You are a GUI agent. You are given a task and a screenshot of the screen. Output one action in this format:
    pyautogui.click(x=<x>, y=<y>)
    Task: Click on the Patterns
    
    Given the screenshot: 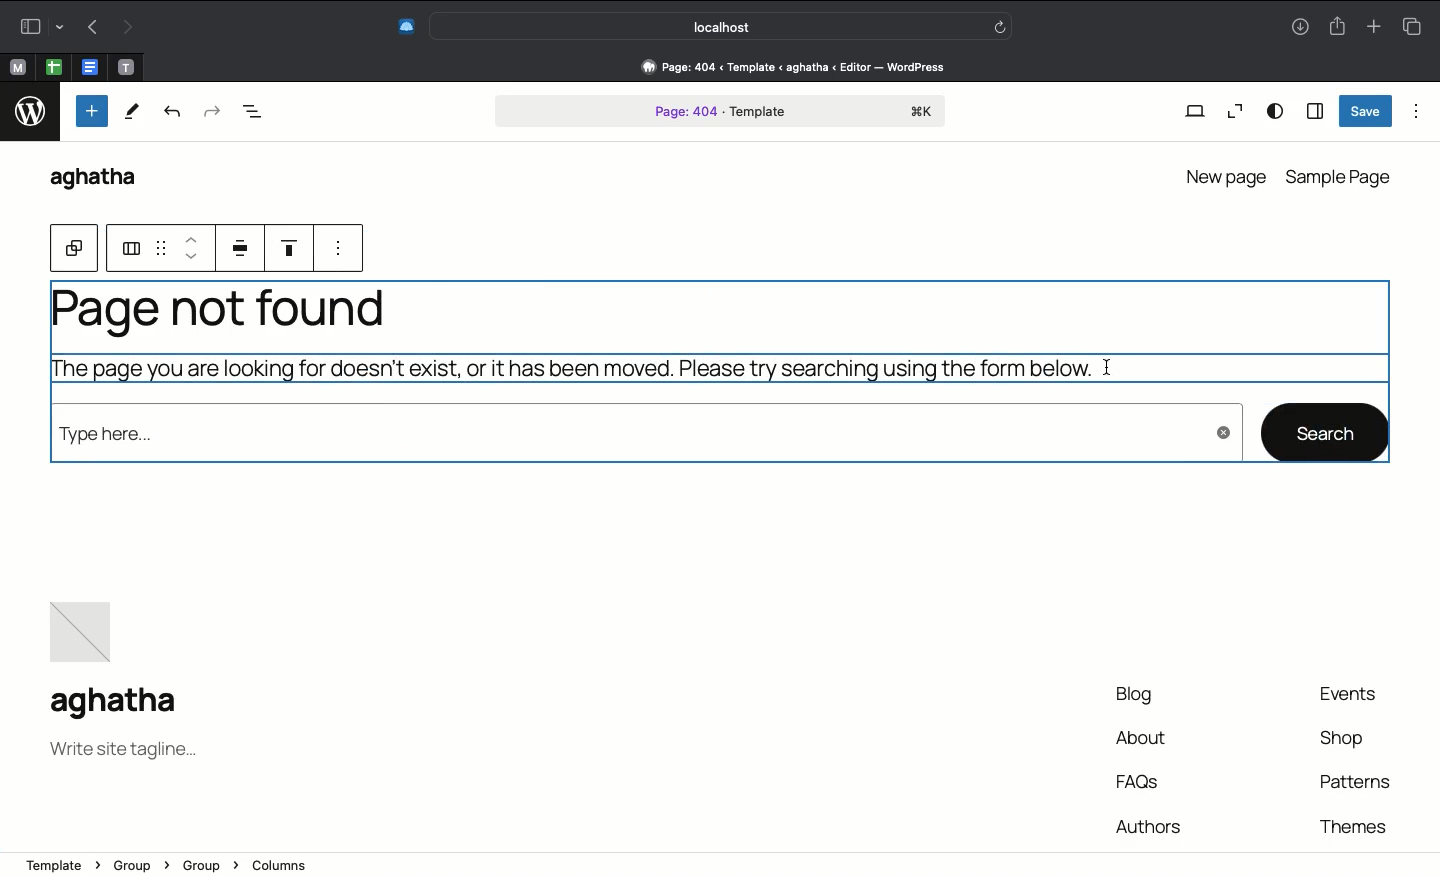 What is the action you would take?
    pyautogui.click(x=1353, y=782)
    